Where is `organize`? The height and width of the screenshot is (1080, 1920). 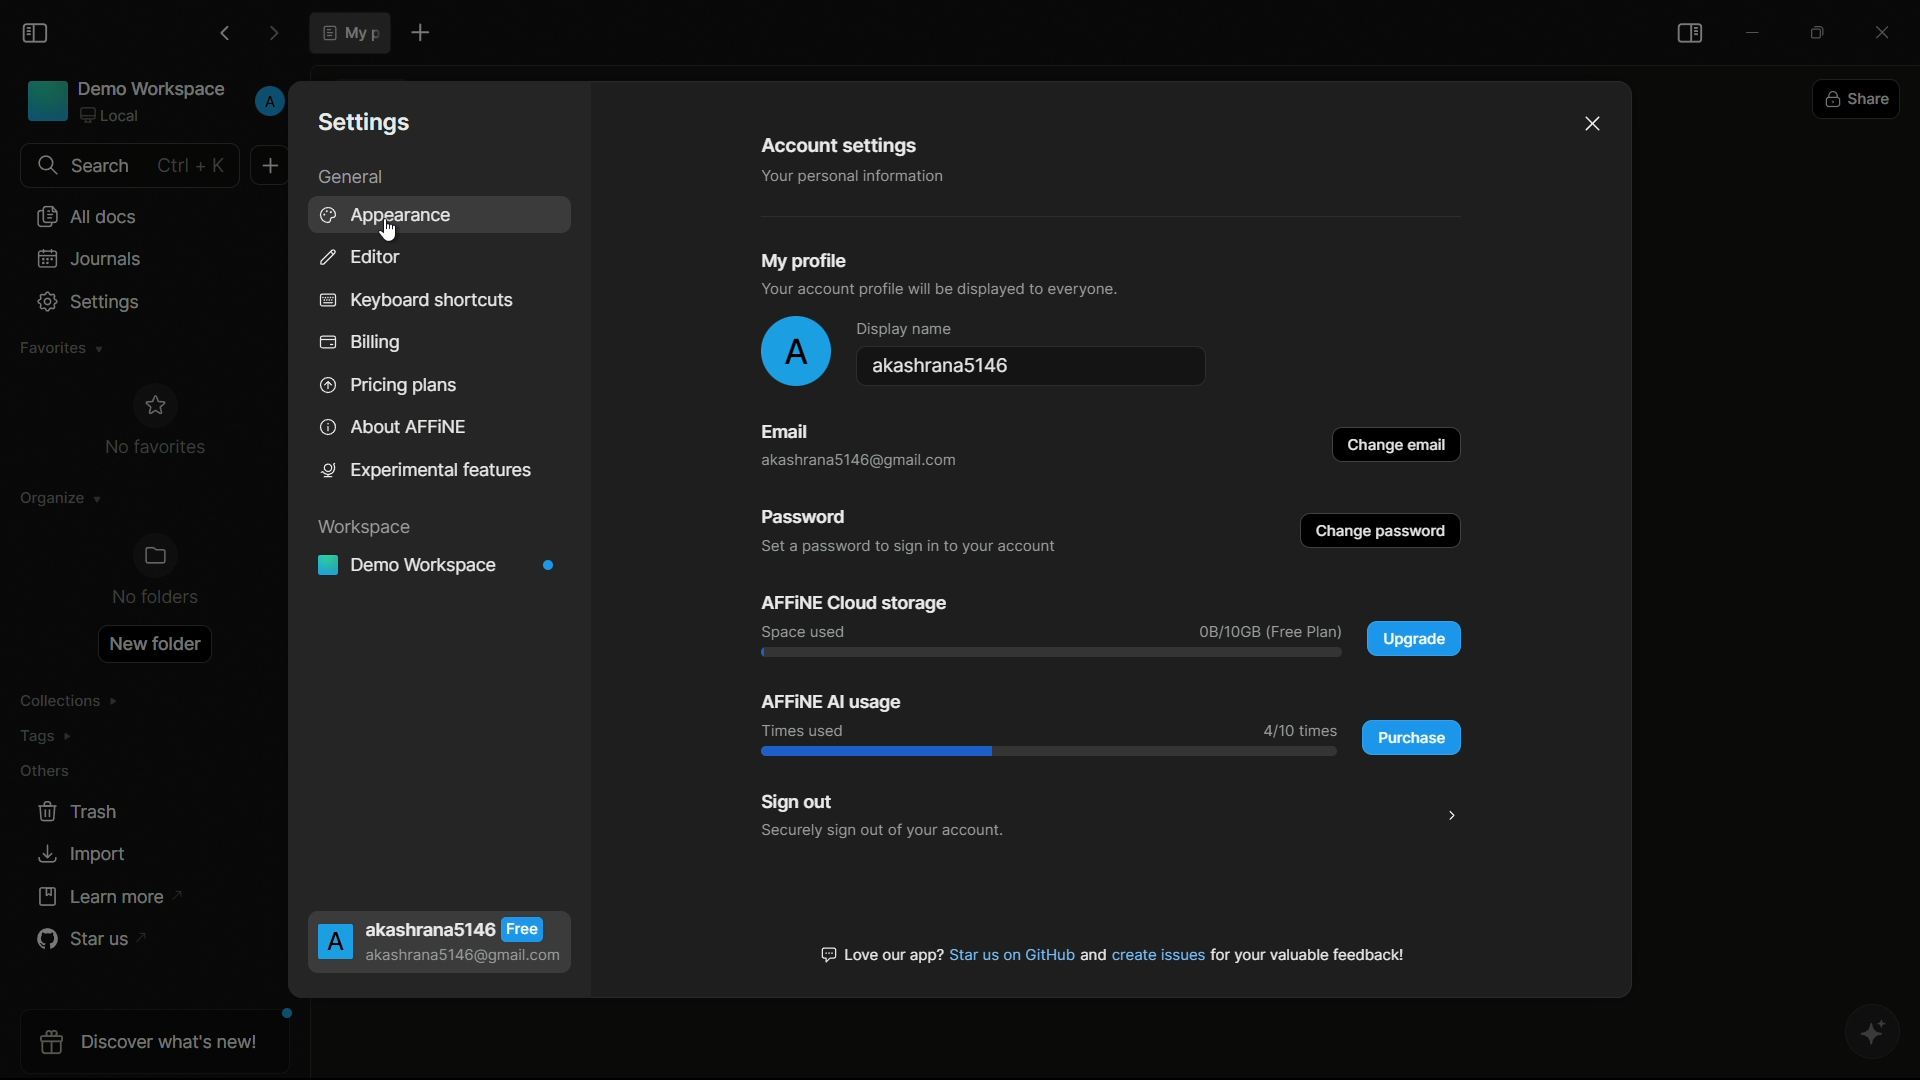
organize is located at coordinates (53, 503).